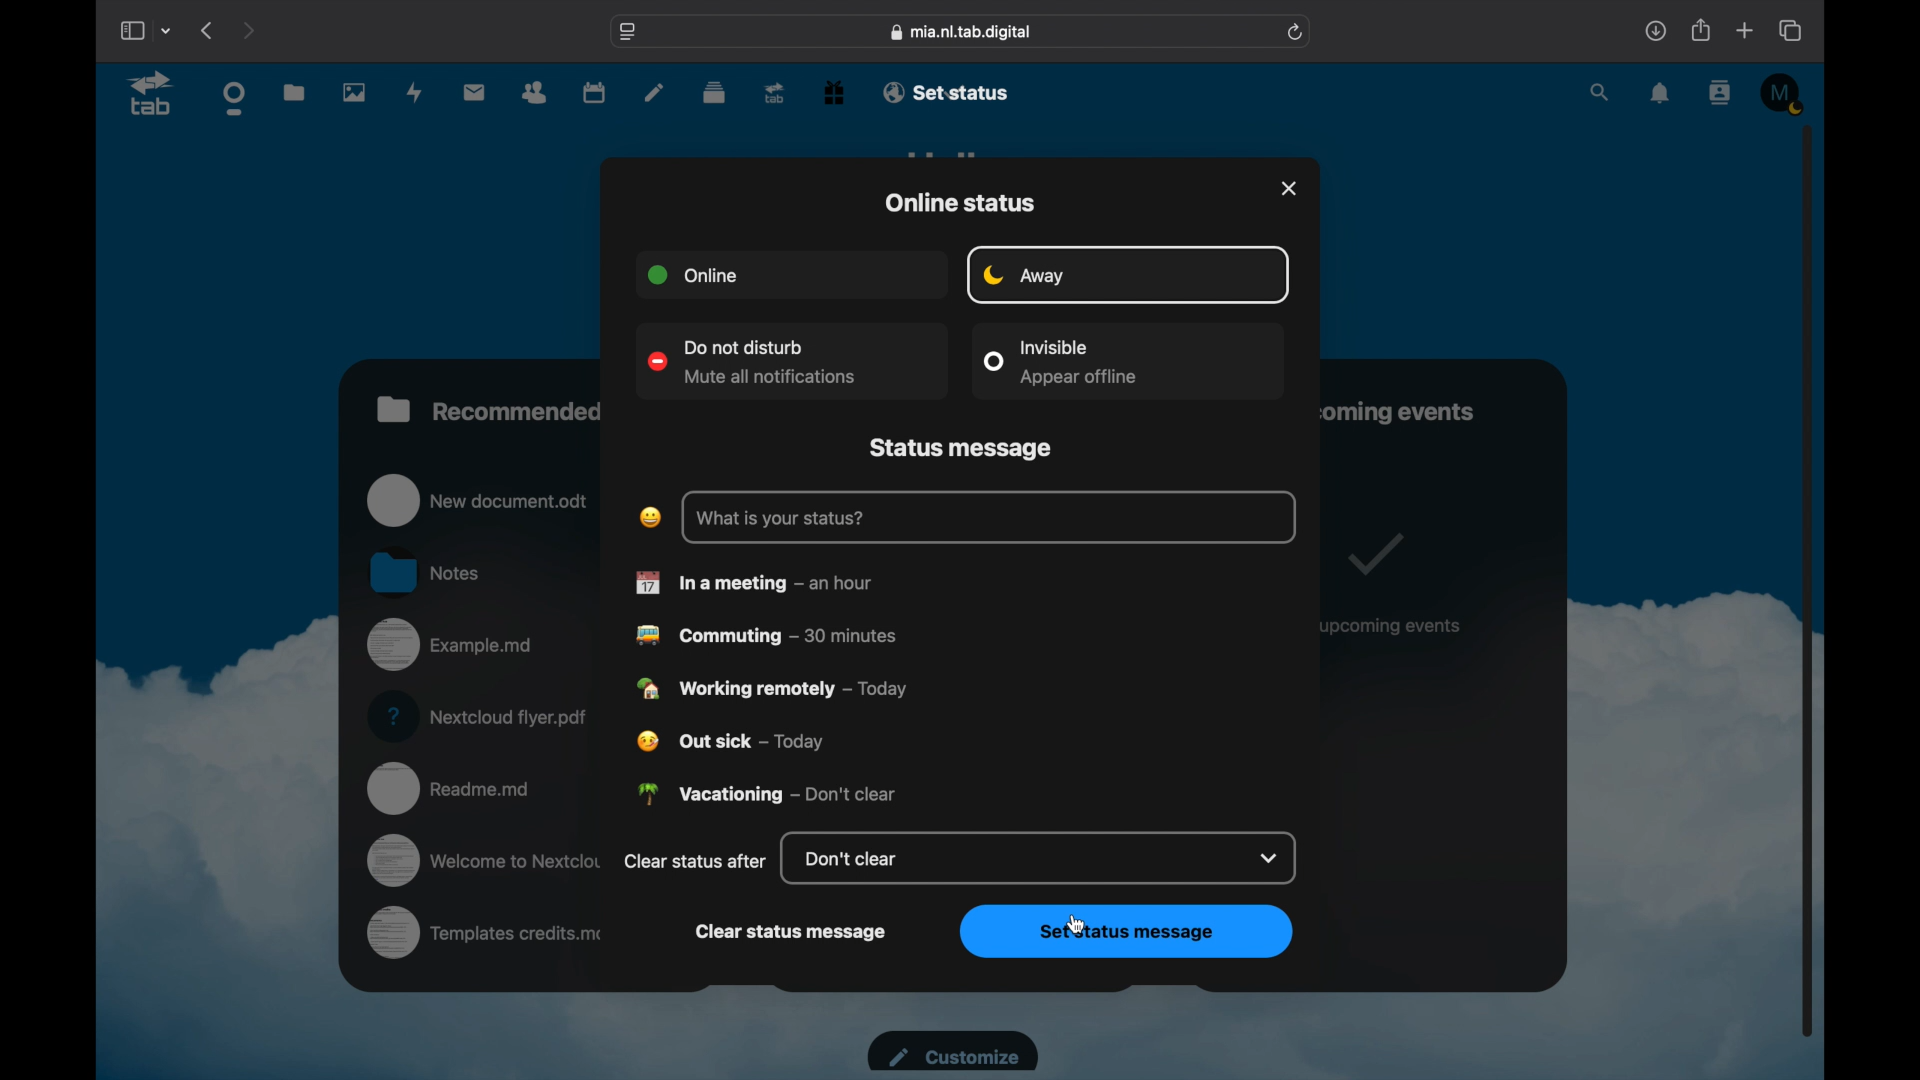 The image size is (1920, 1080). What do you see at coordinates (754, 583) in the screenshot?
I see `in ameeting` at bounding box center [754, 583].